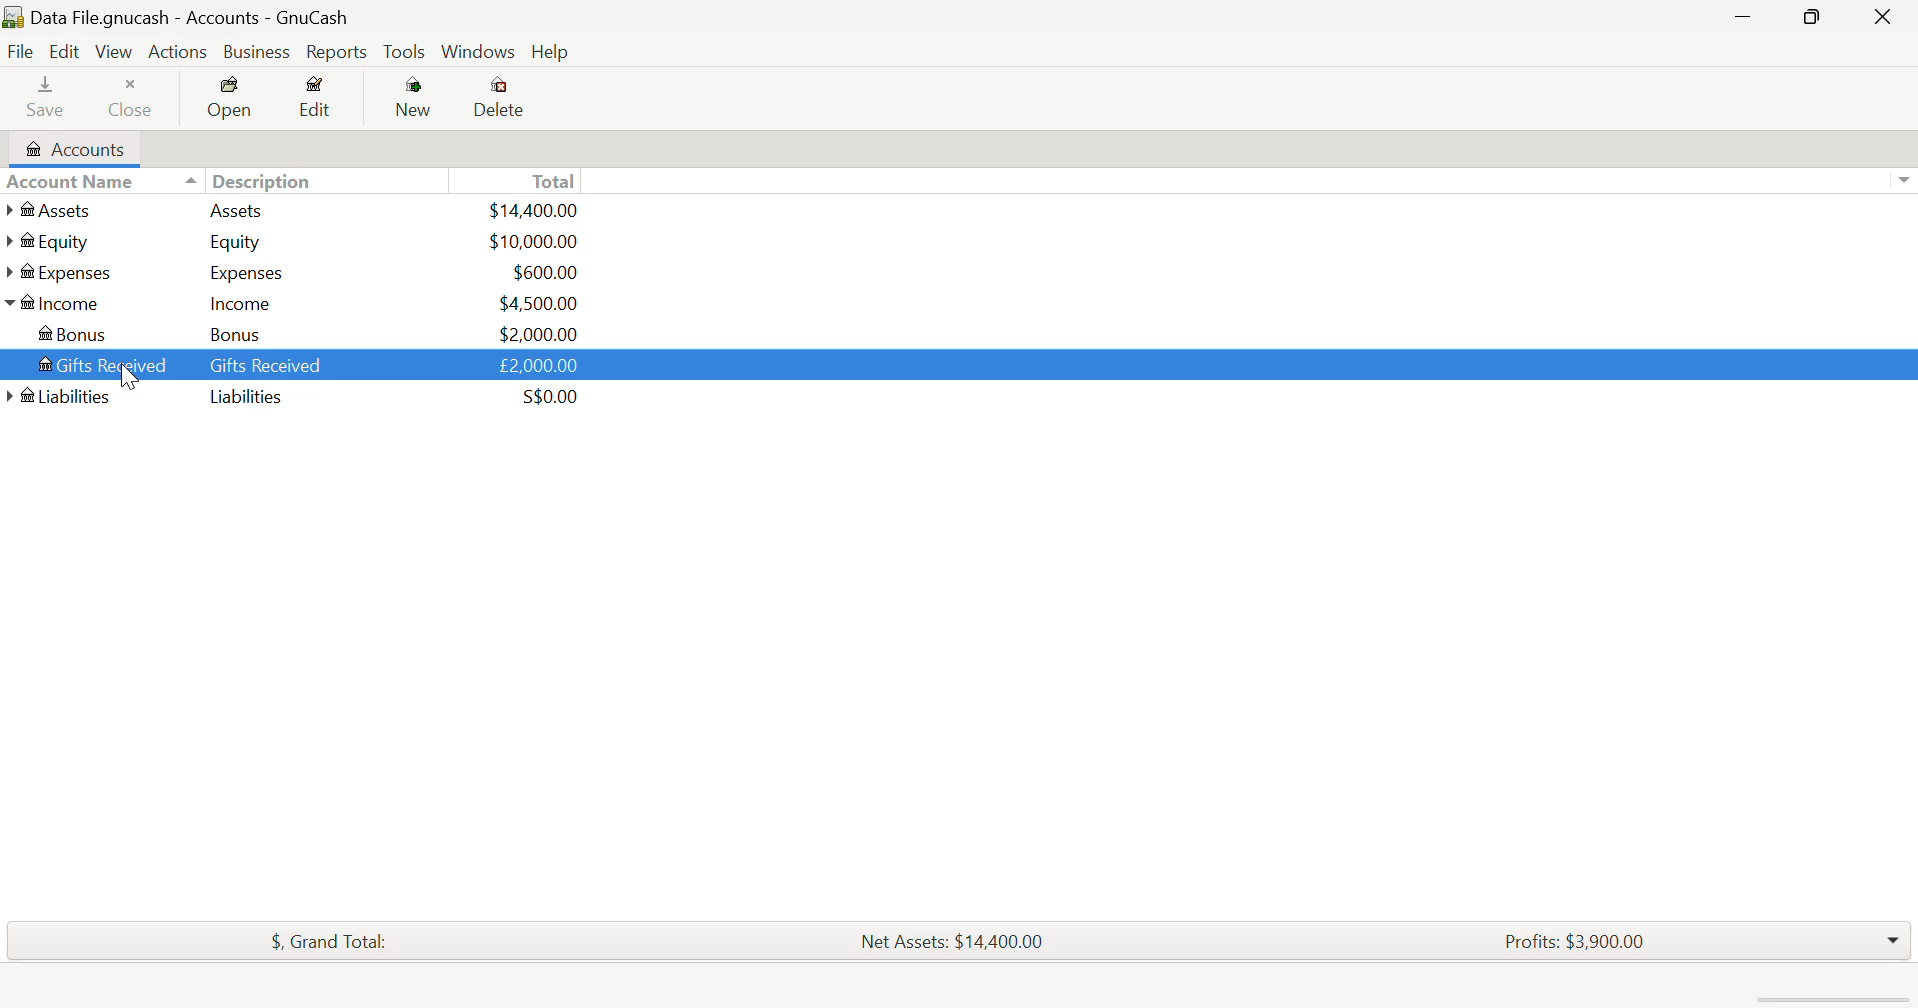 Image resolution: width=1918 pixels, height=1008 pixels. Describe the element at coordinates (958, 938) in the screenshot. I see `Net Assets: $14,400.00` at that location.